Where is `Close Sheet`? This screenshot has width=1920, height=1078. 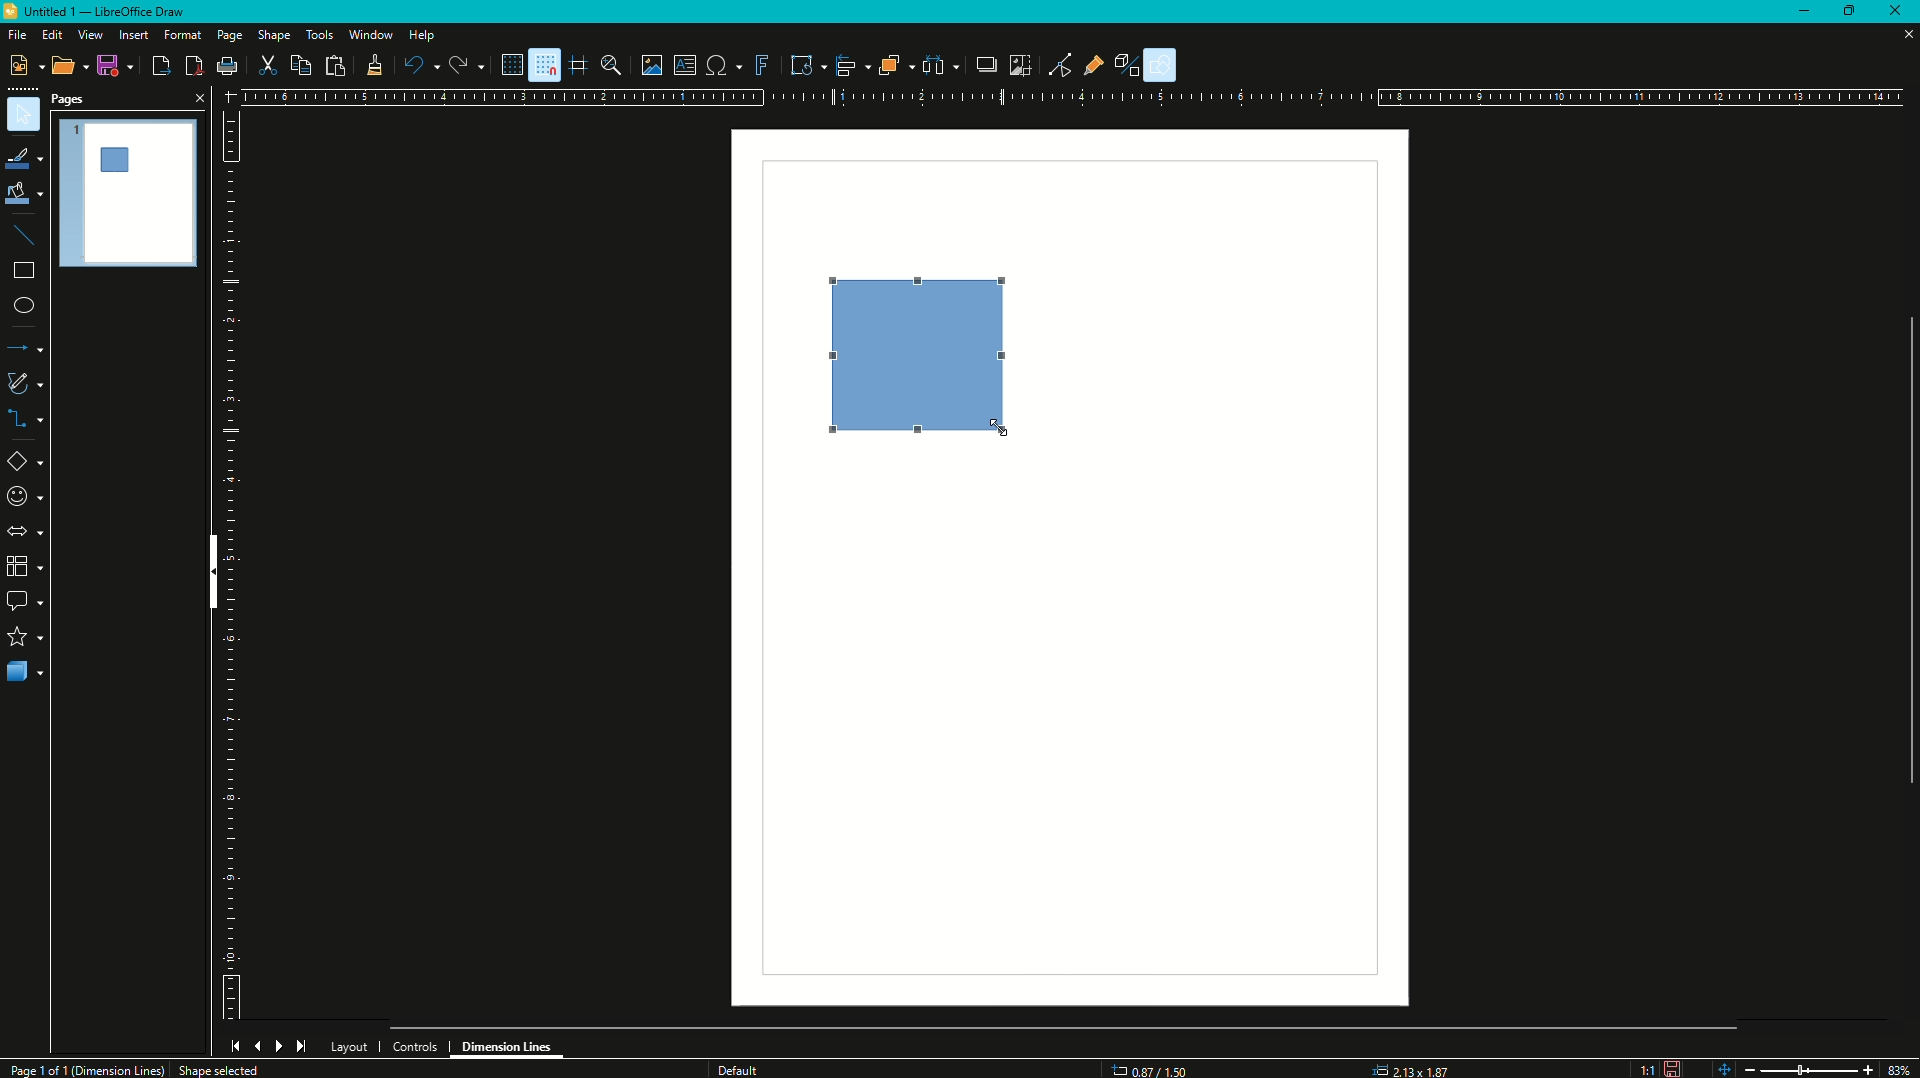
Close Sheet is located at coordinates (1900, 37).